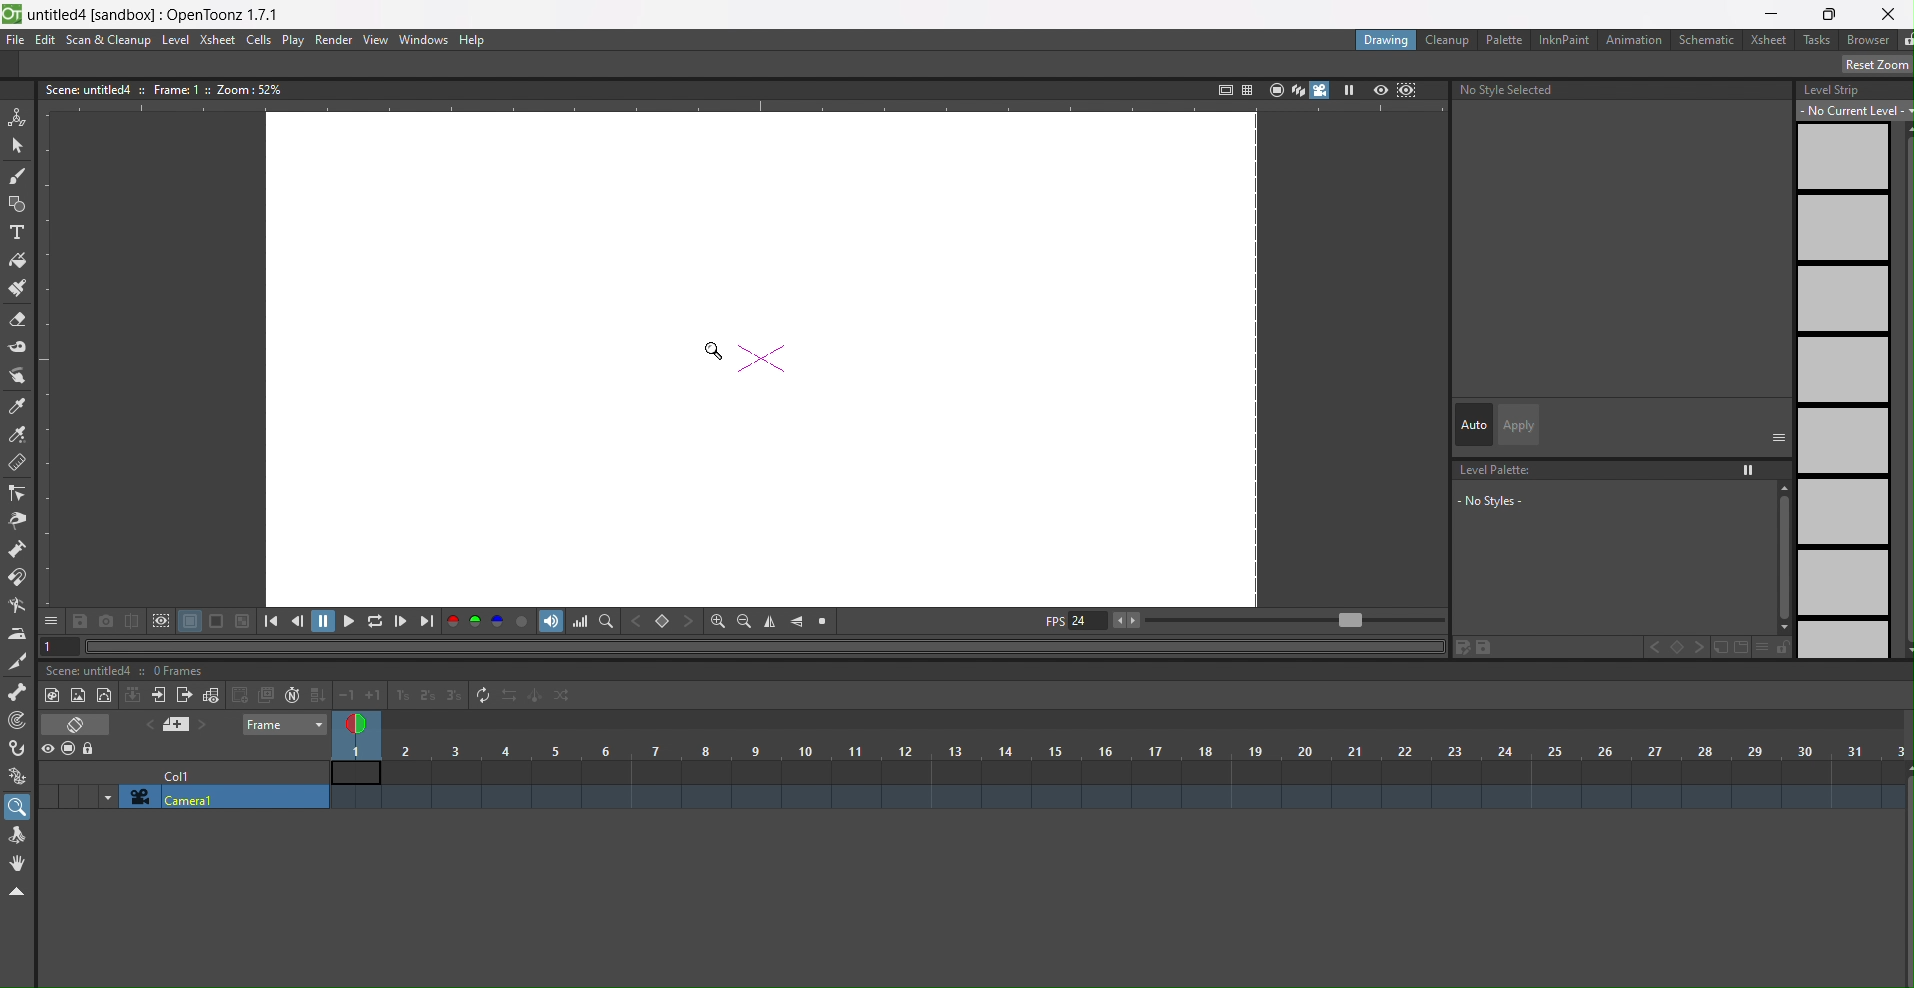 This screenshot has height=988, width=1914. What do you see at coordinates (453, 622) in the screenshot?
I see `red` at bounding box center [453, 622].